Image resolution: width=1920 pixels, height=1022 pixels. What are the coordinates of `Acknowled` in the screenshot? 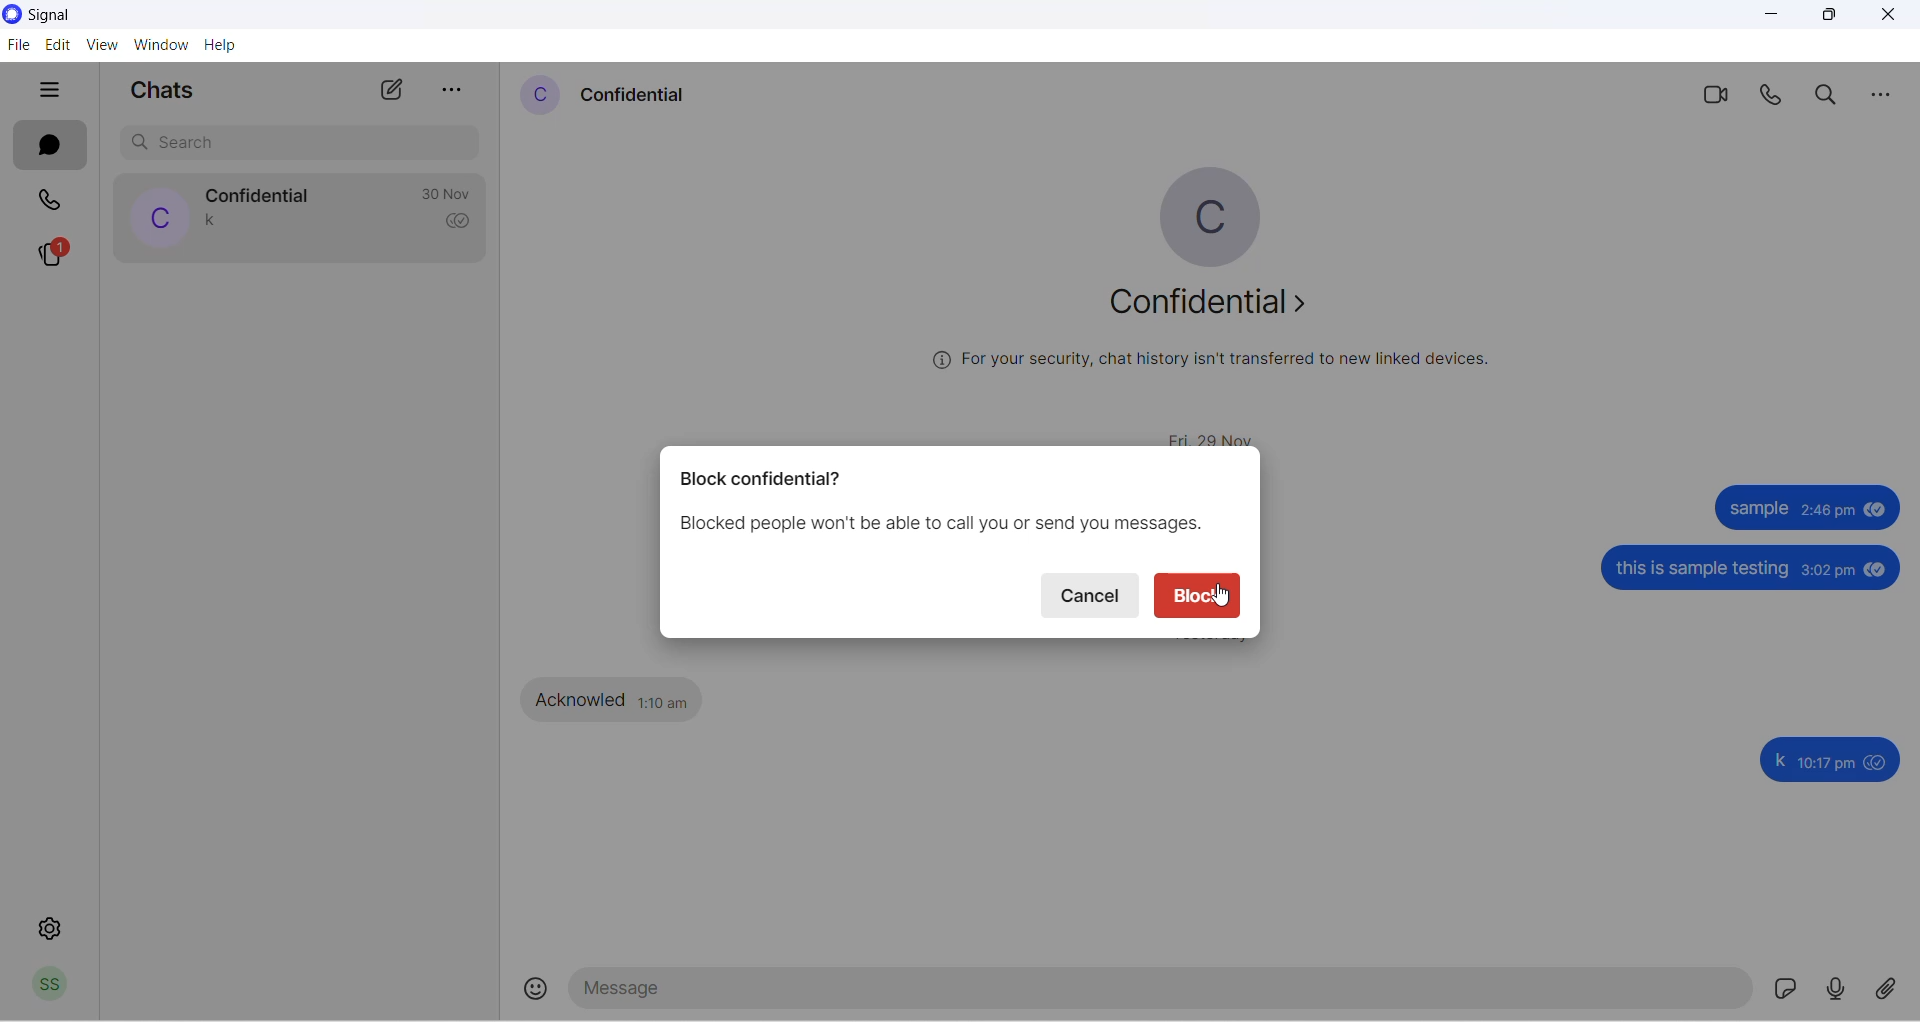 It's located at (584, 699).